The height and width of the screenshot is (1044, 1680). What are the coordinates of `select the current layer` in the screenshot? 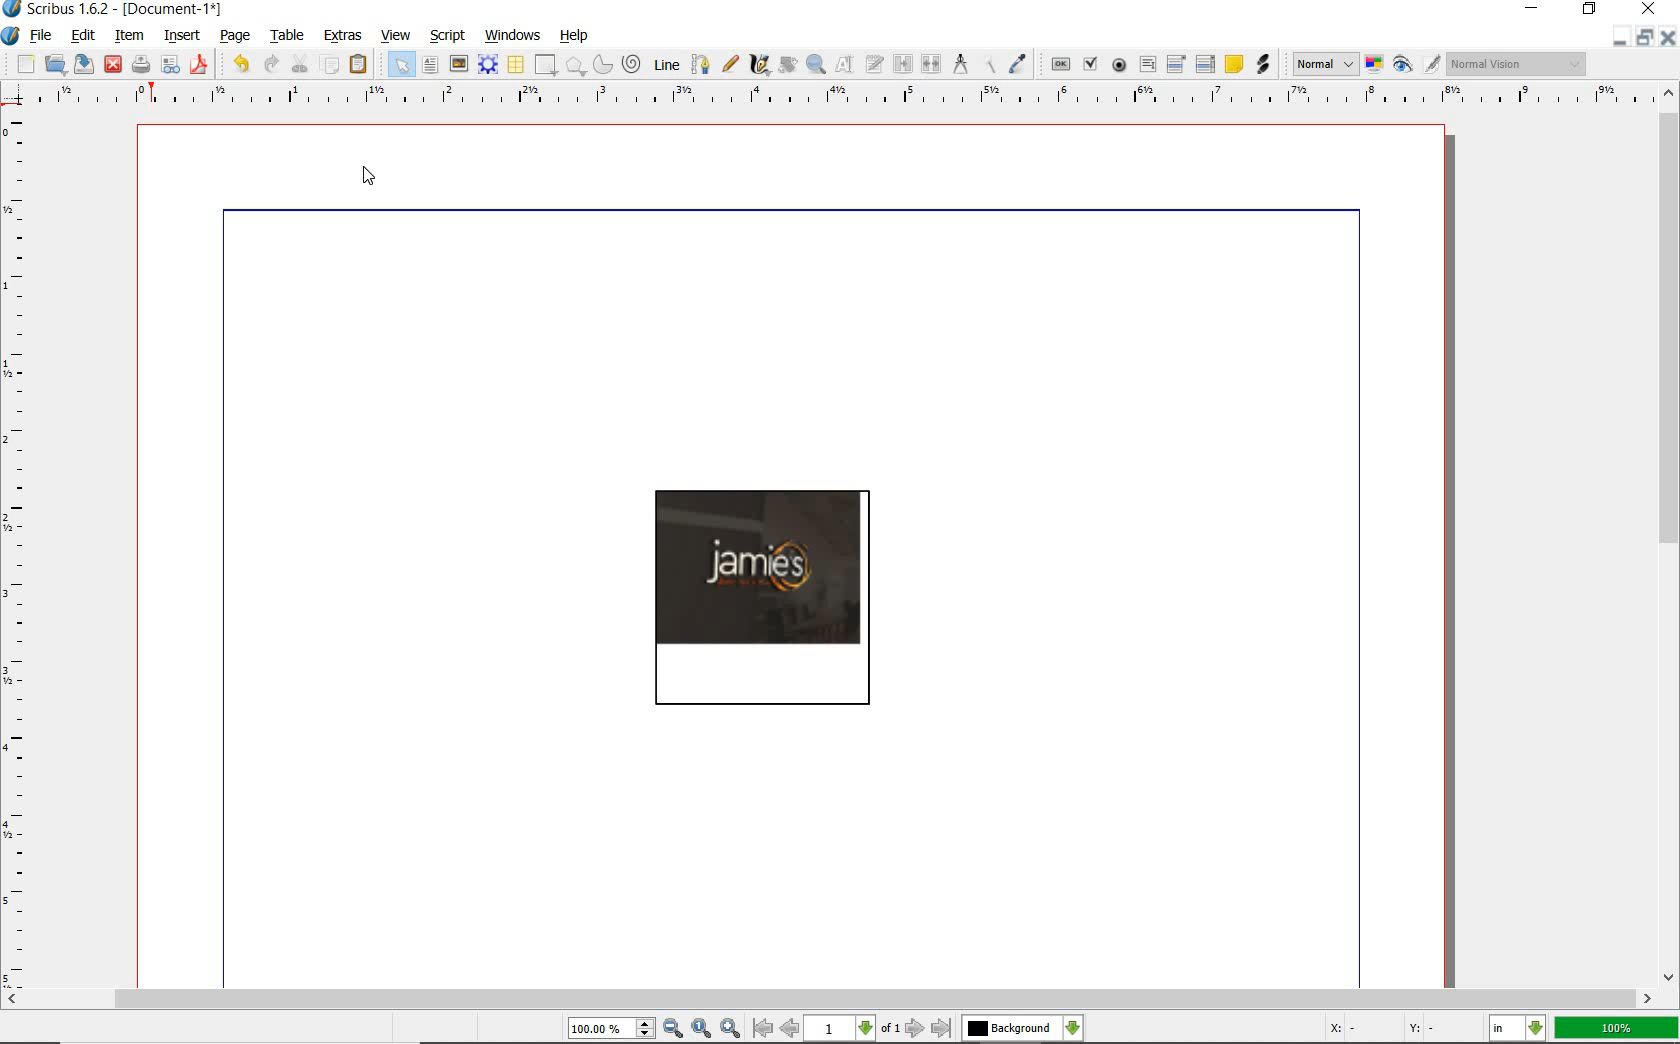 It's located at (1021, 1028).